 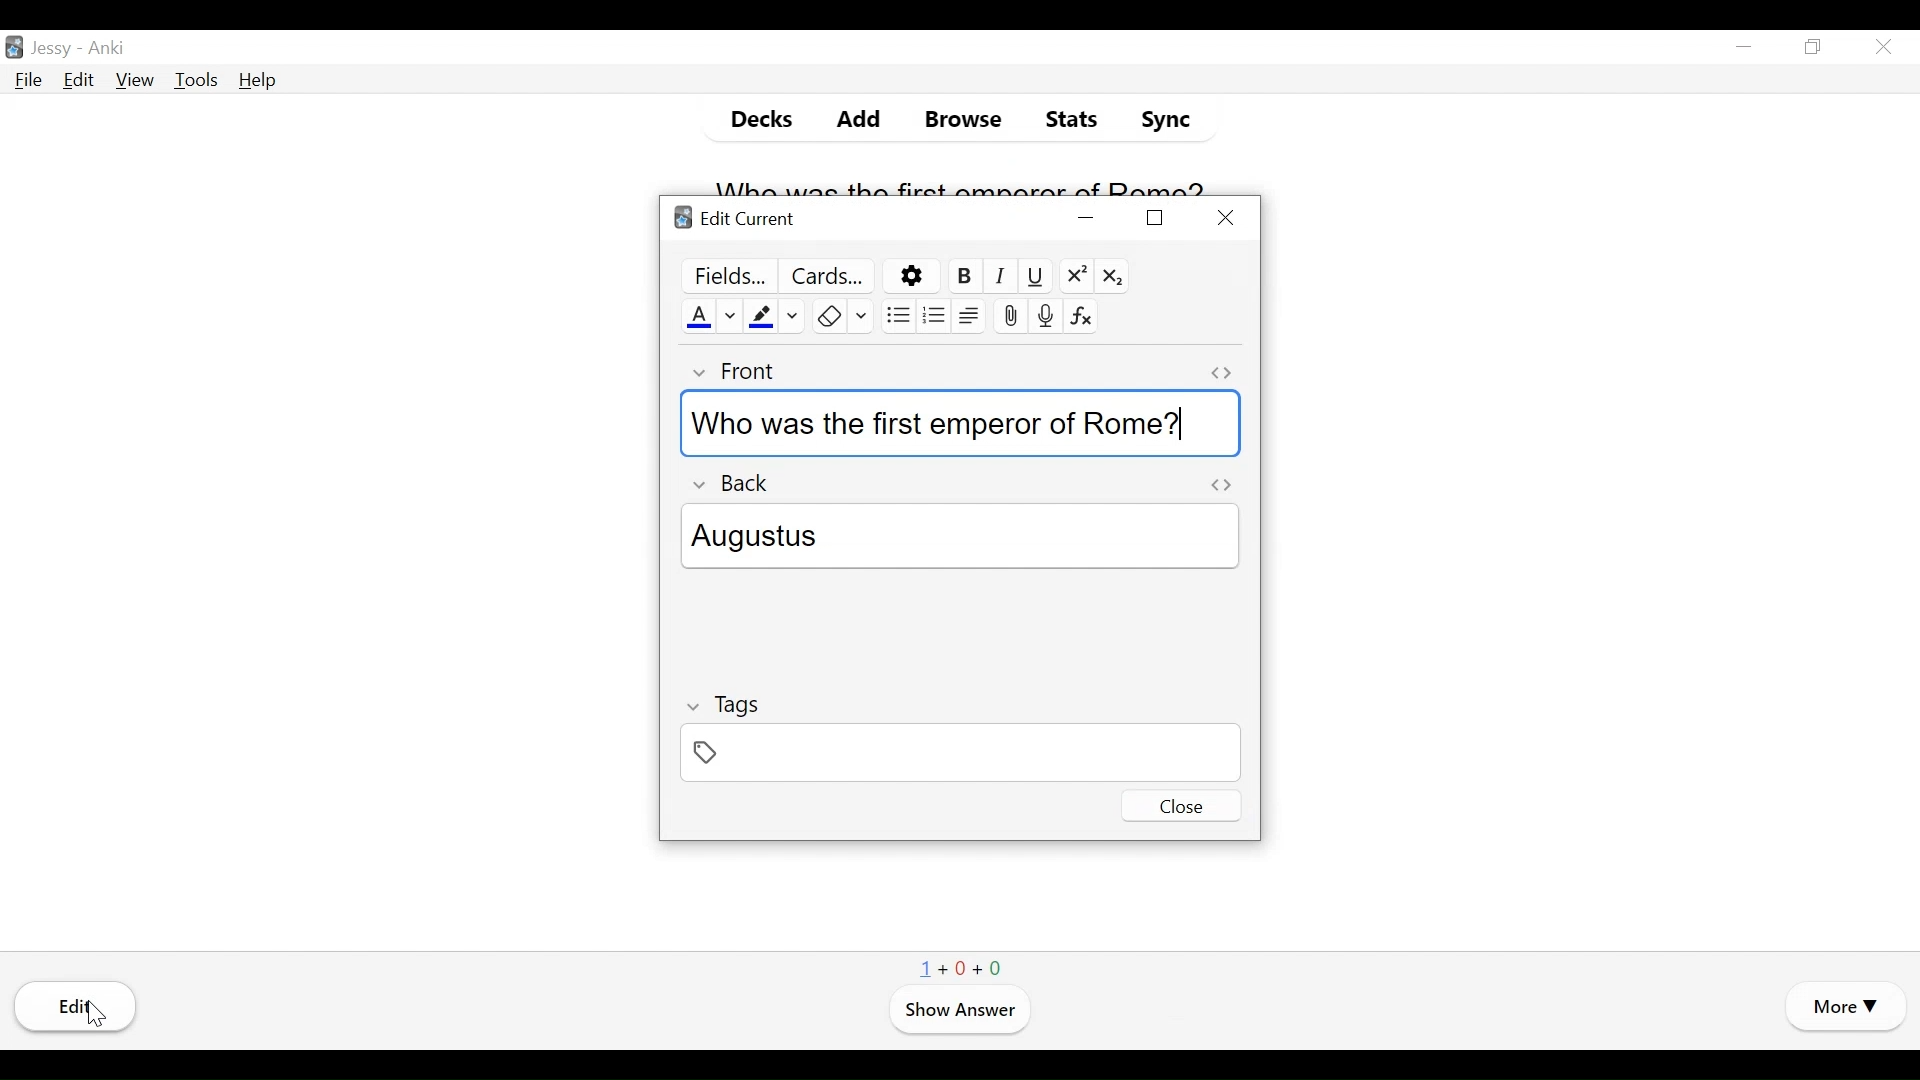 I want to click on Toggle HTML Editor, so click(x=1219, y=373).